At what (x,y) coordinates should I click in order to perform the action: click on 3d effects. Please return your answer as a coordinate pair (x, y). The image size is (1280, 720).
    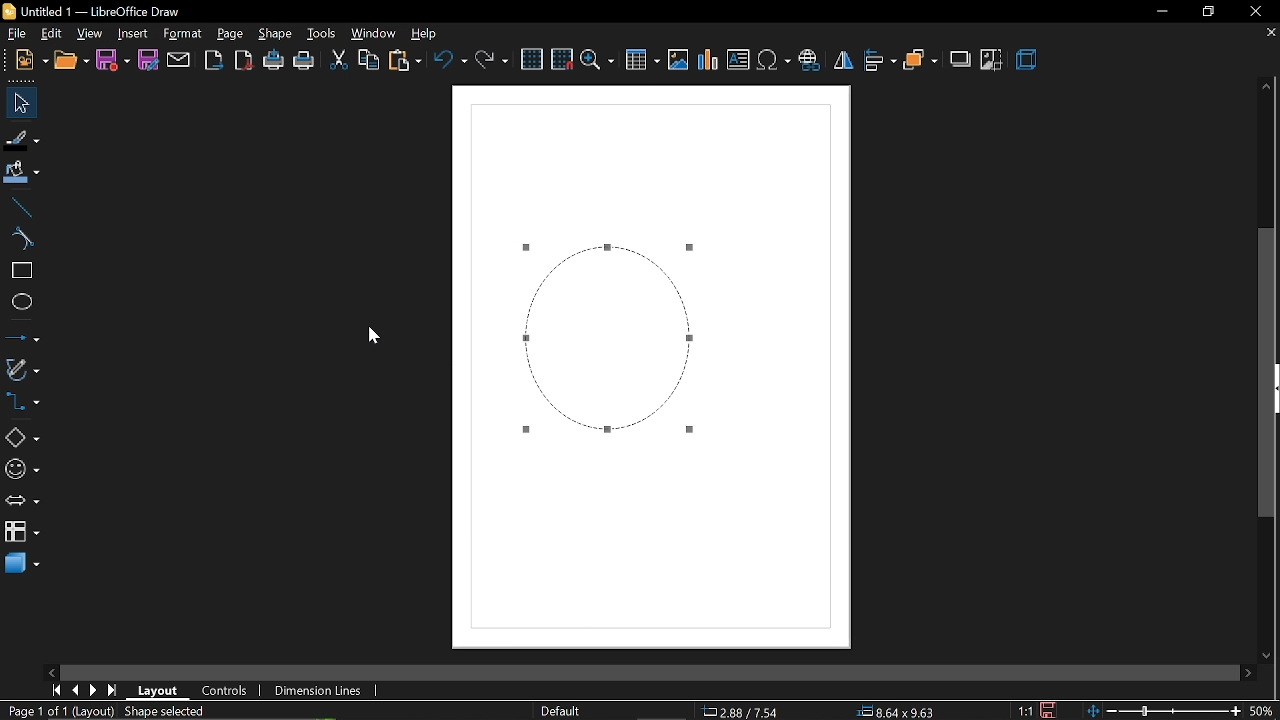
    Looking at the image, I should click on (1026, 58).